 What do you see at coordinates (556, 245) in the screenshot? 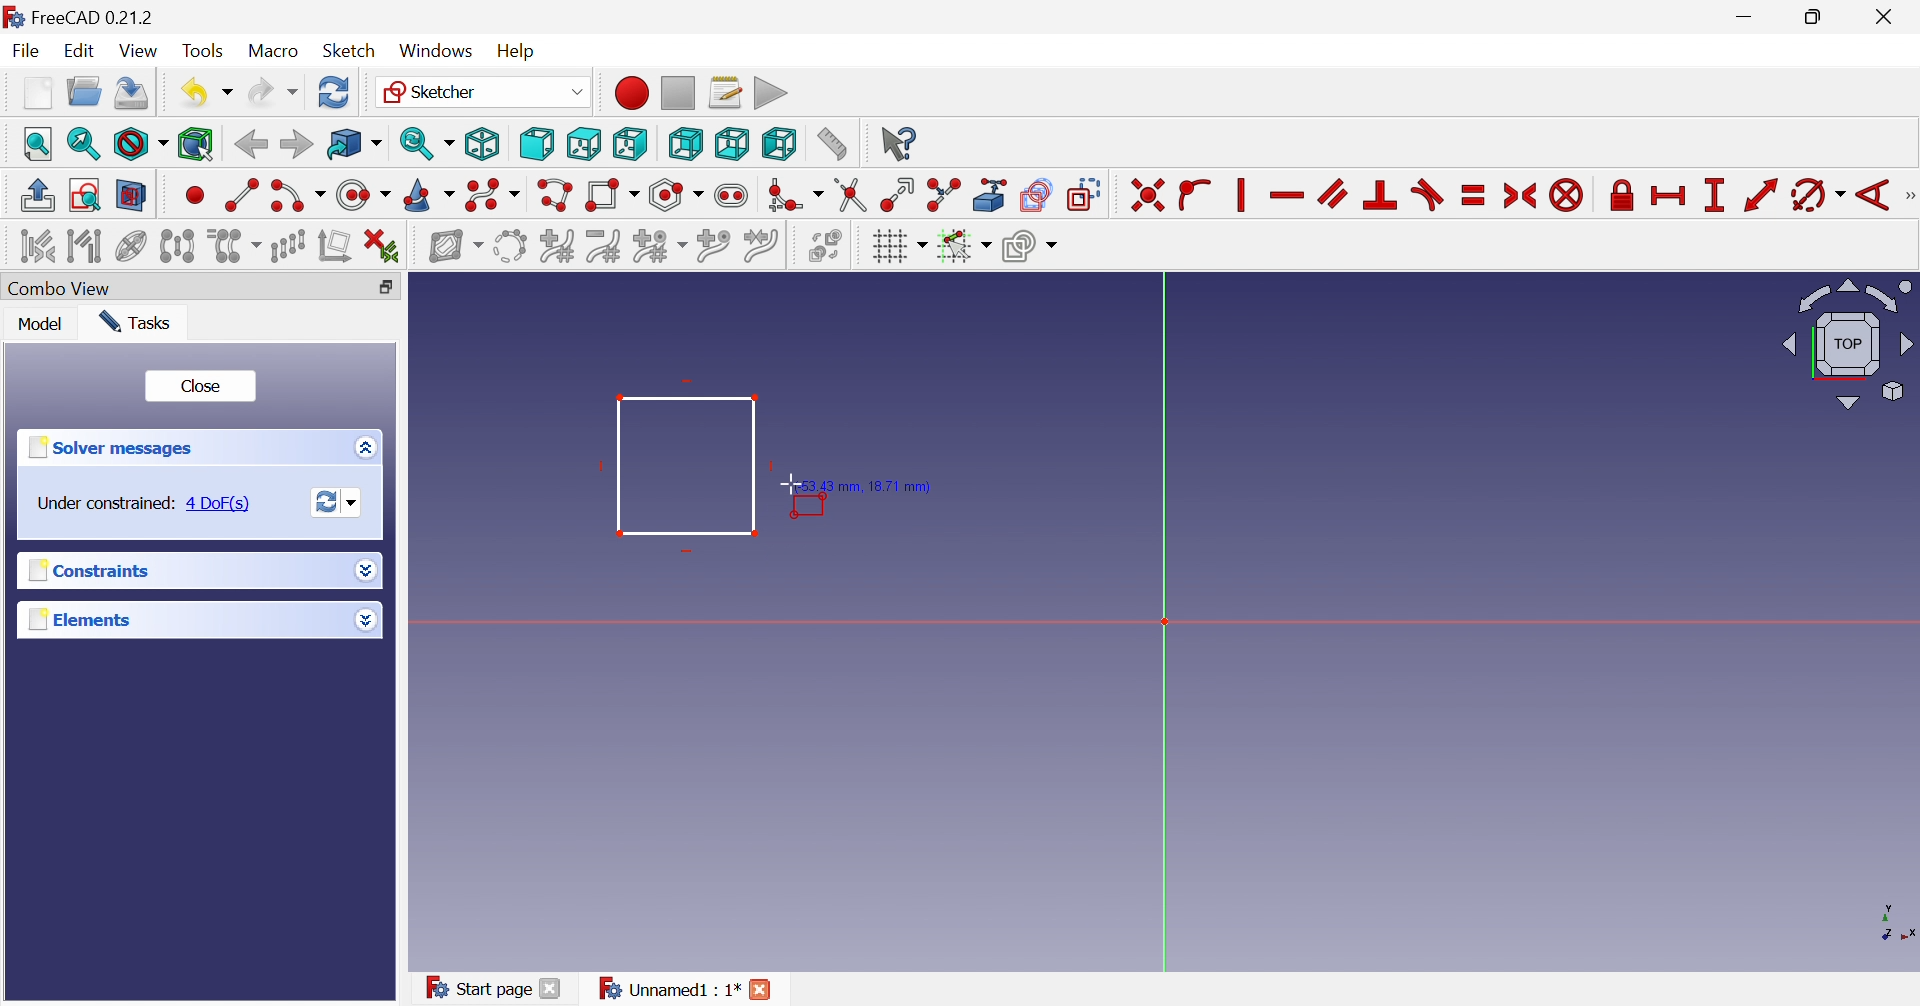
I see `Increase B-spline degree` at bounding box center [556, 245].